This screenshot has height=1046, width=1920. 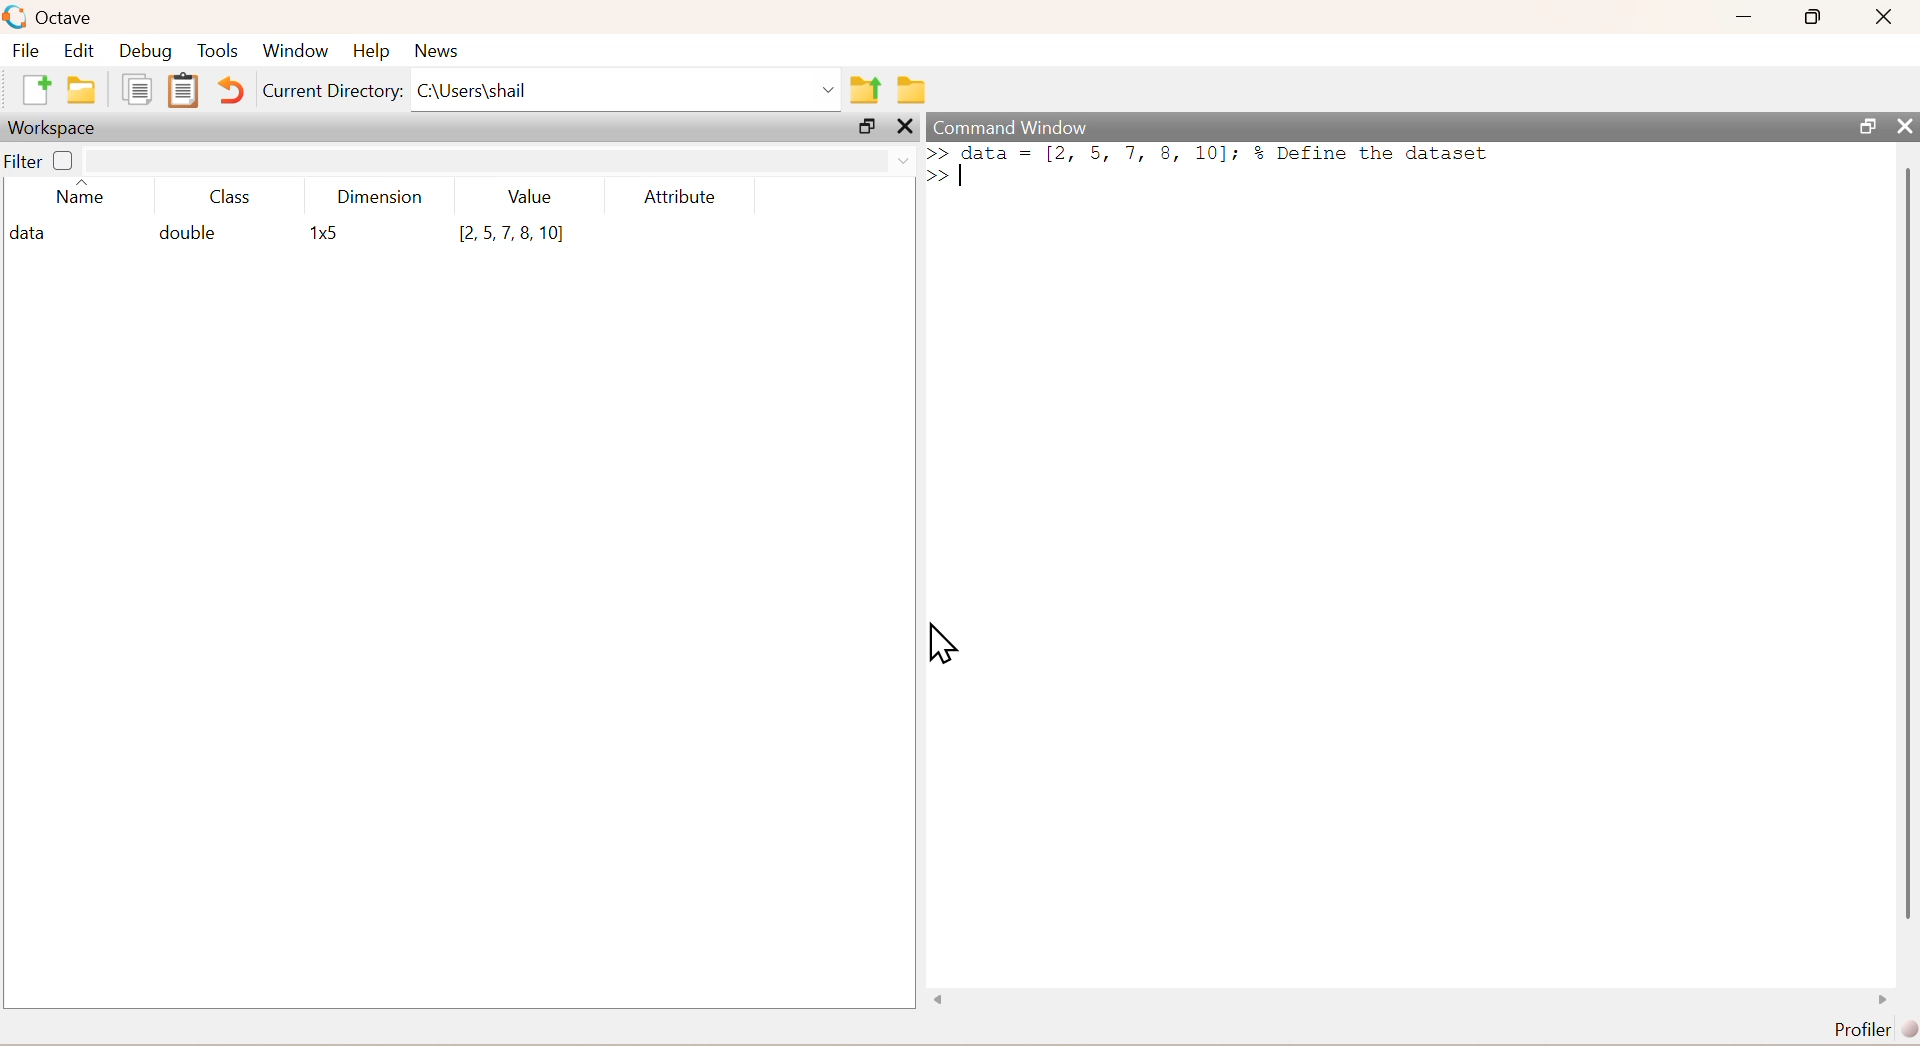 I want to click on folder, so click(x=82, y=90).